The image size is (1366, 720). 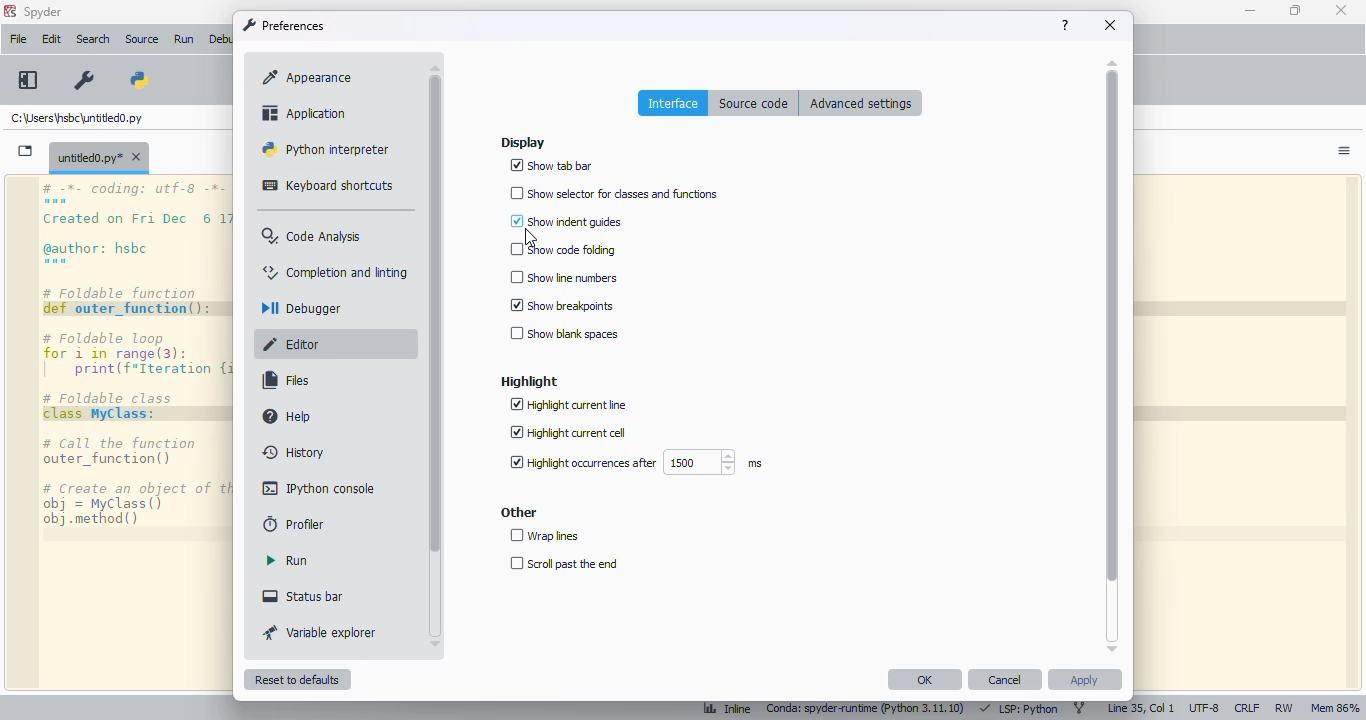 What do you see at coordinates (563, 277) in the screenshot?
I see `show line numbers` at bounding box center [563, 277].